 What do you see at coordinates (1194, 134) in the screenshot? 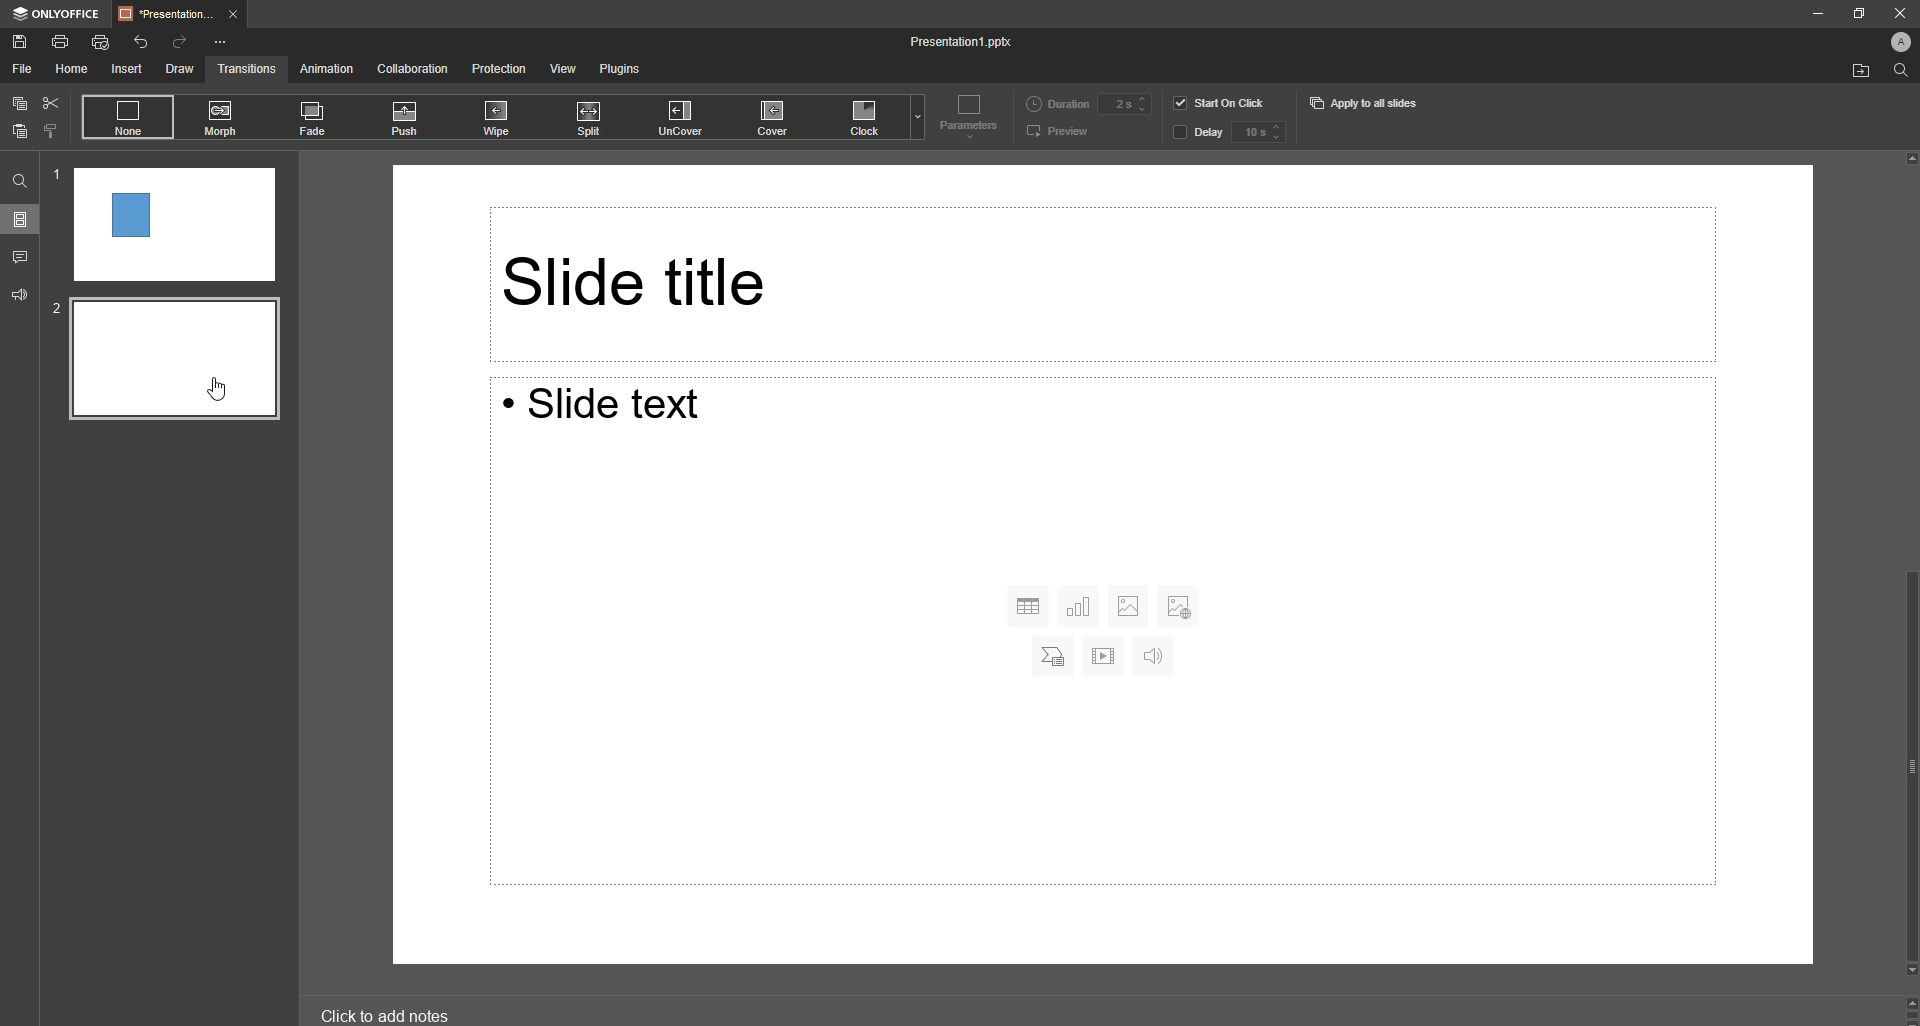
I see `Delay button` at bounding box center [1194, 134].